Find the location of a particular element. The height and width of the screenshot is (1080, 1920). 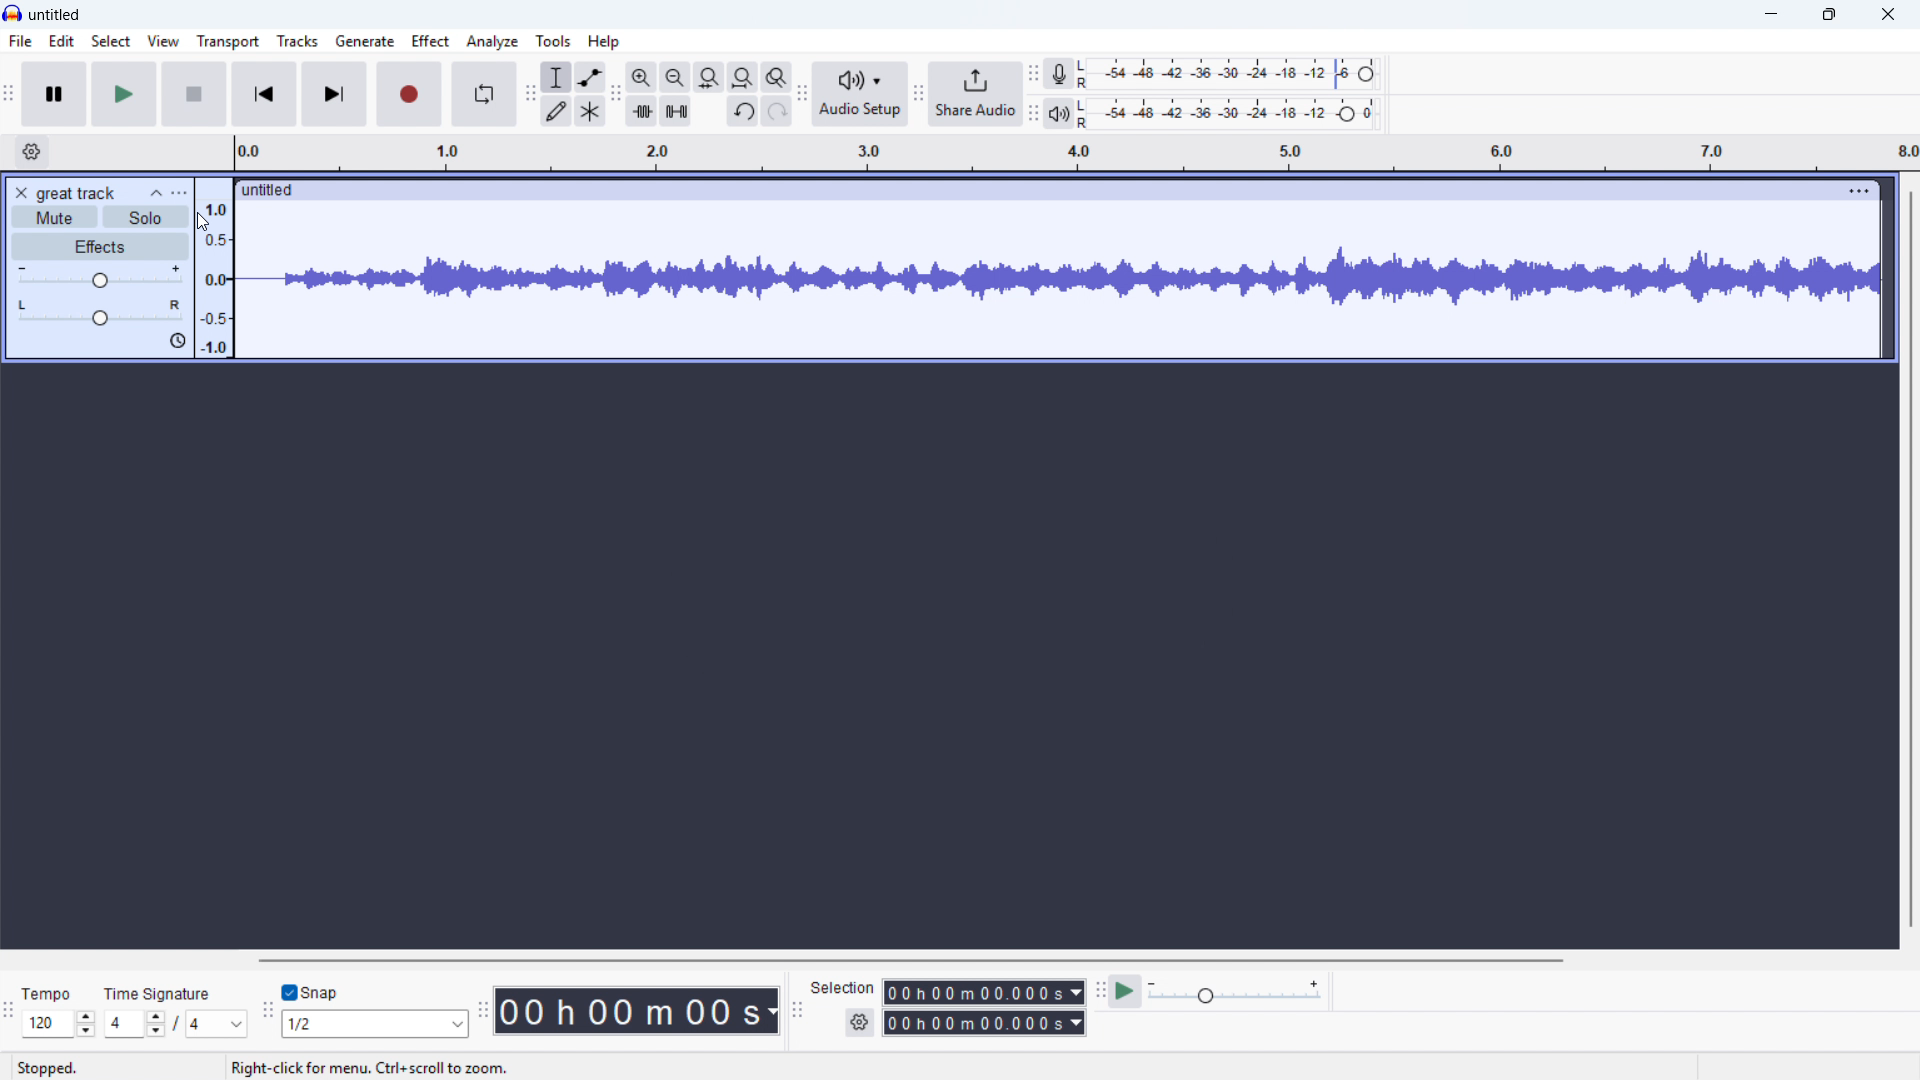

Envelope tool  is located at coordinates (590, 76).